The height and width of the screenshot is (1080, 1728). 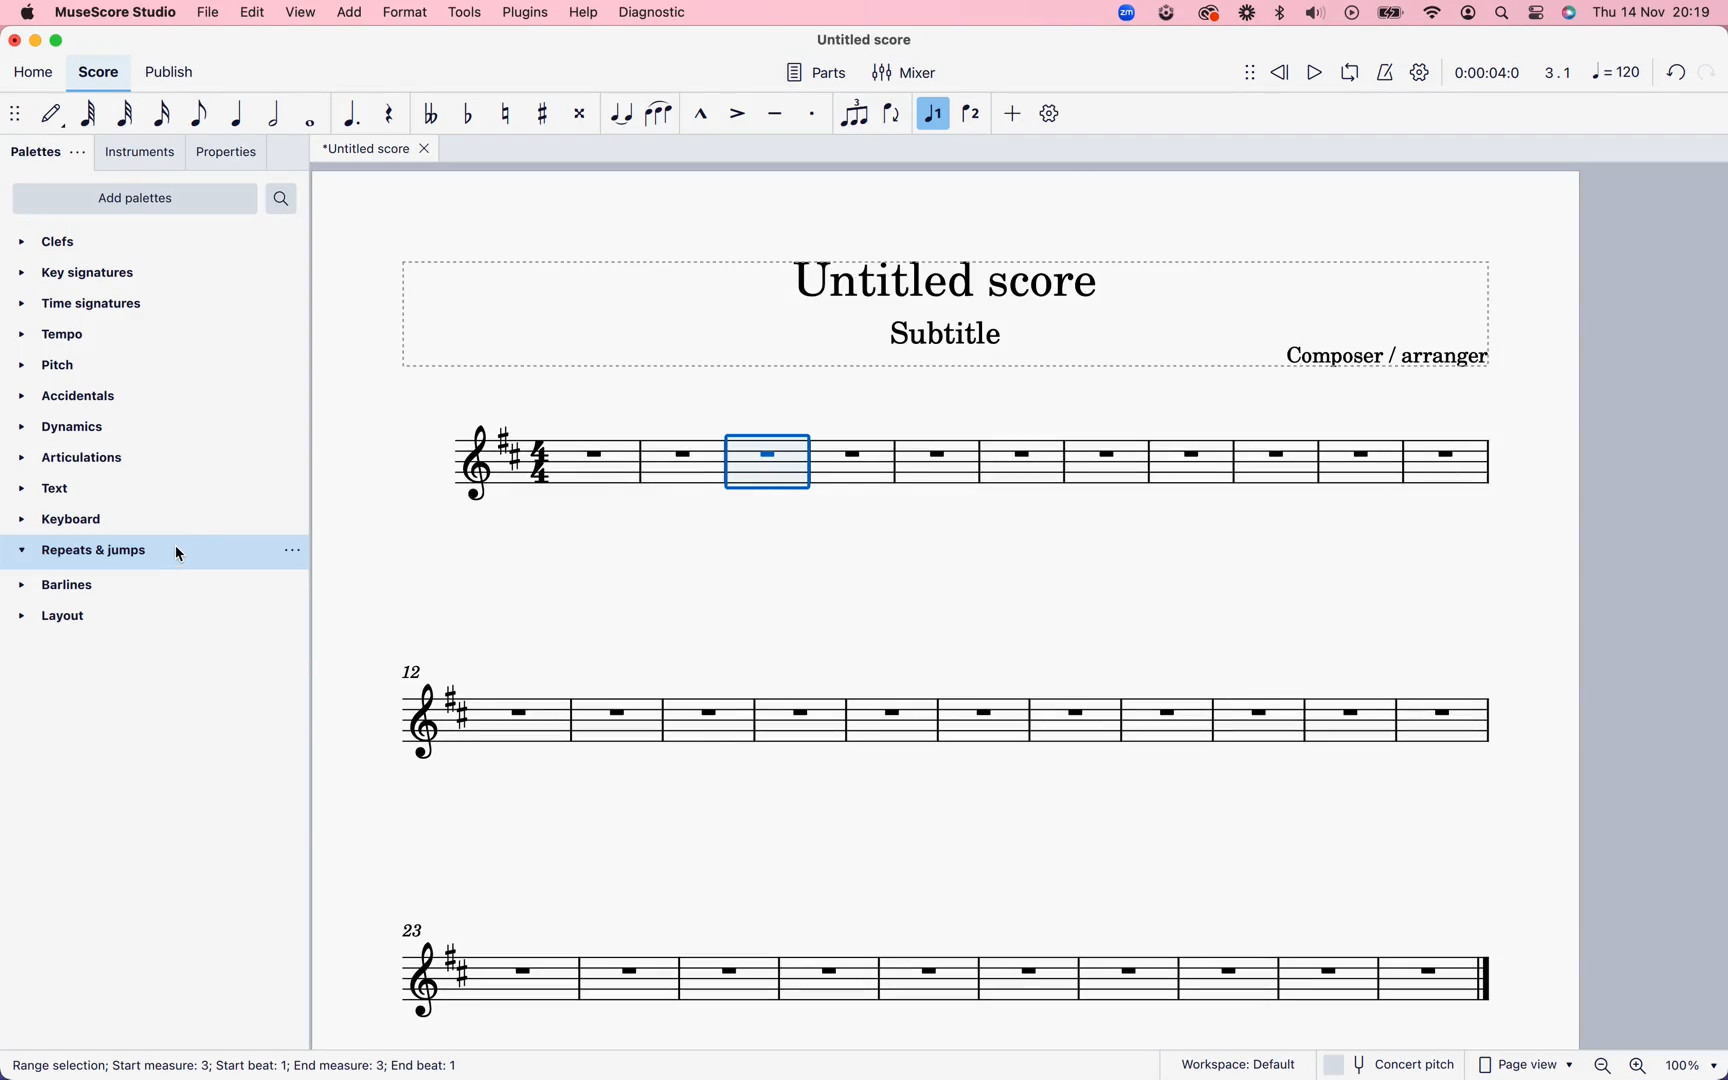 I want to click on 32nd note, so click(x=128, y=113).